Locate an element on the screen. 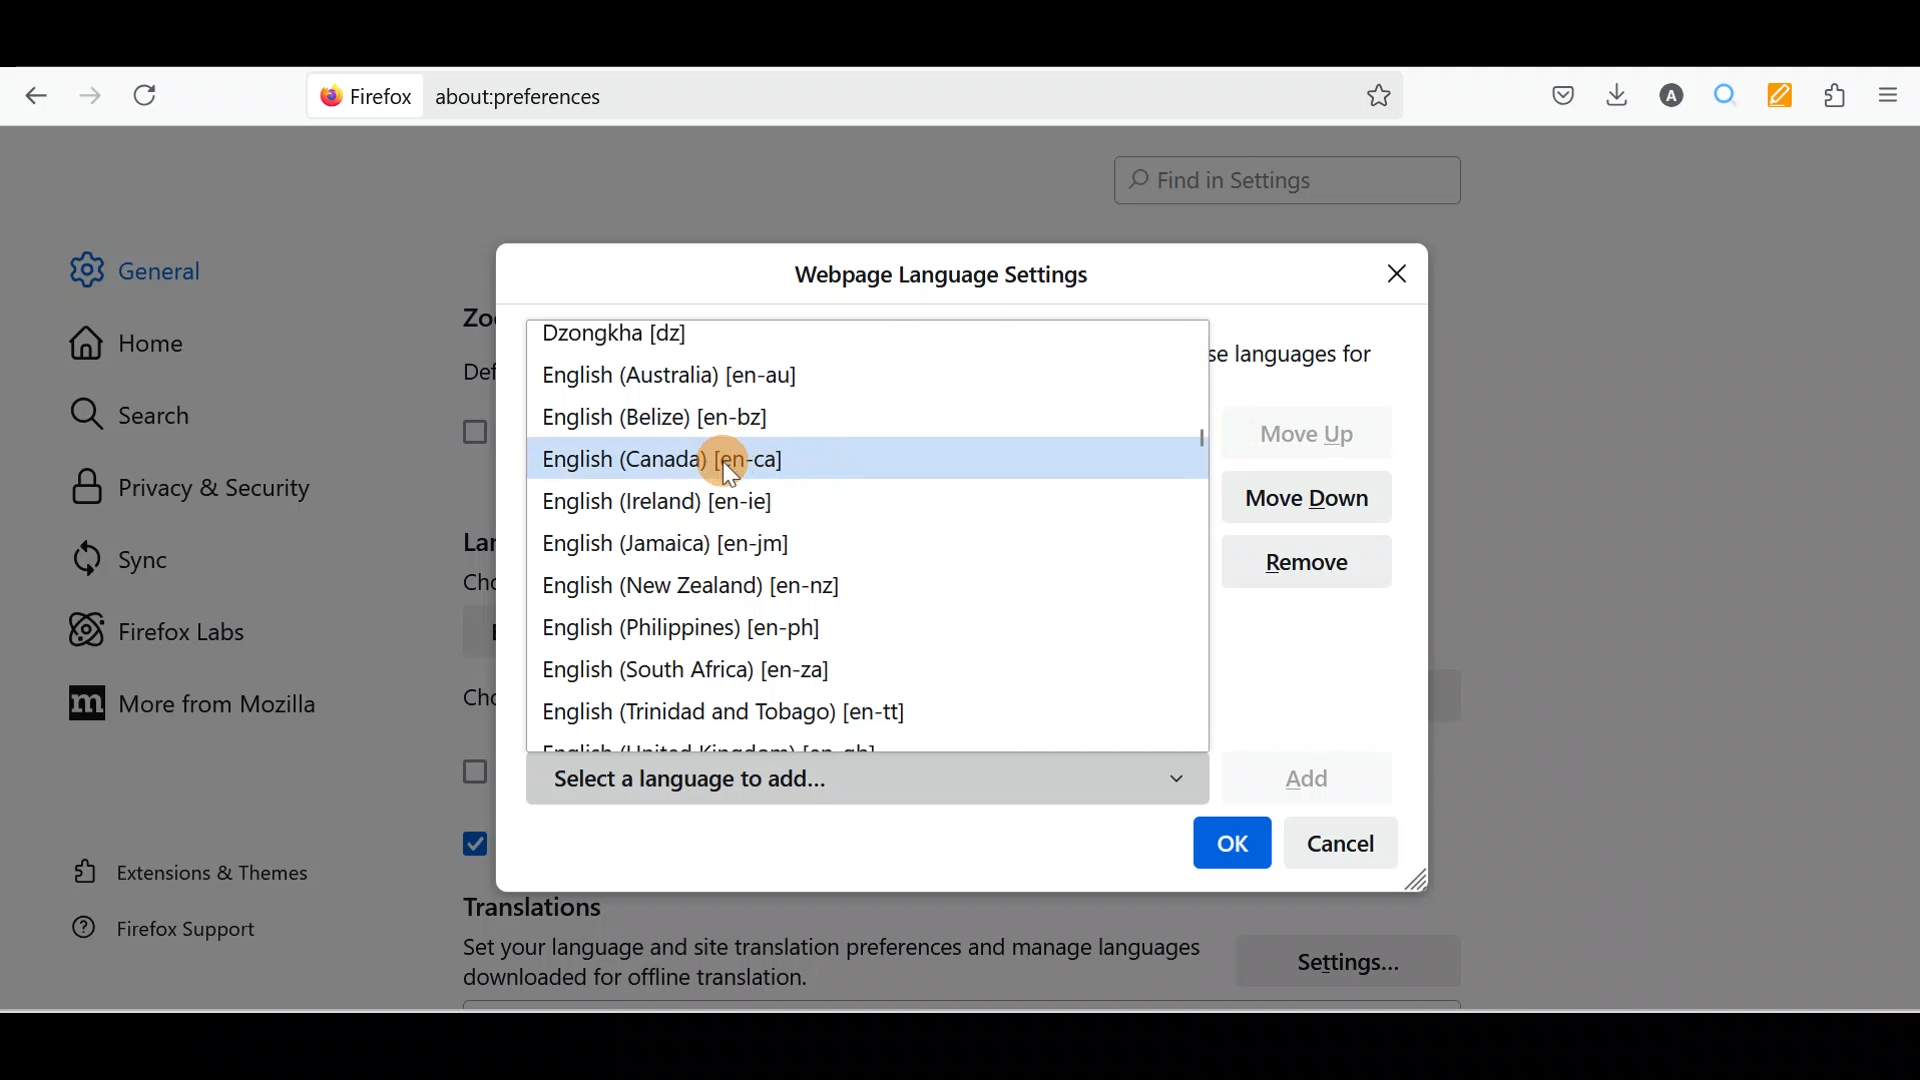 Image resolution: width=1920 pixels, height=1080 pixels. English (Trinidad and Tobago) [en-tt] is located at coordinates (738, 714).